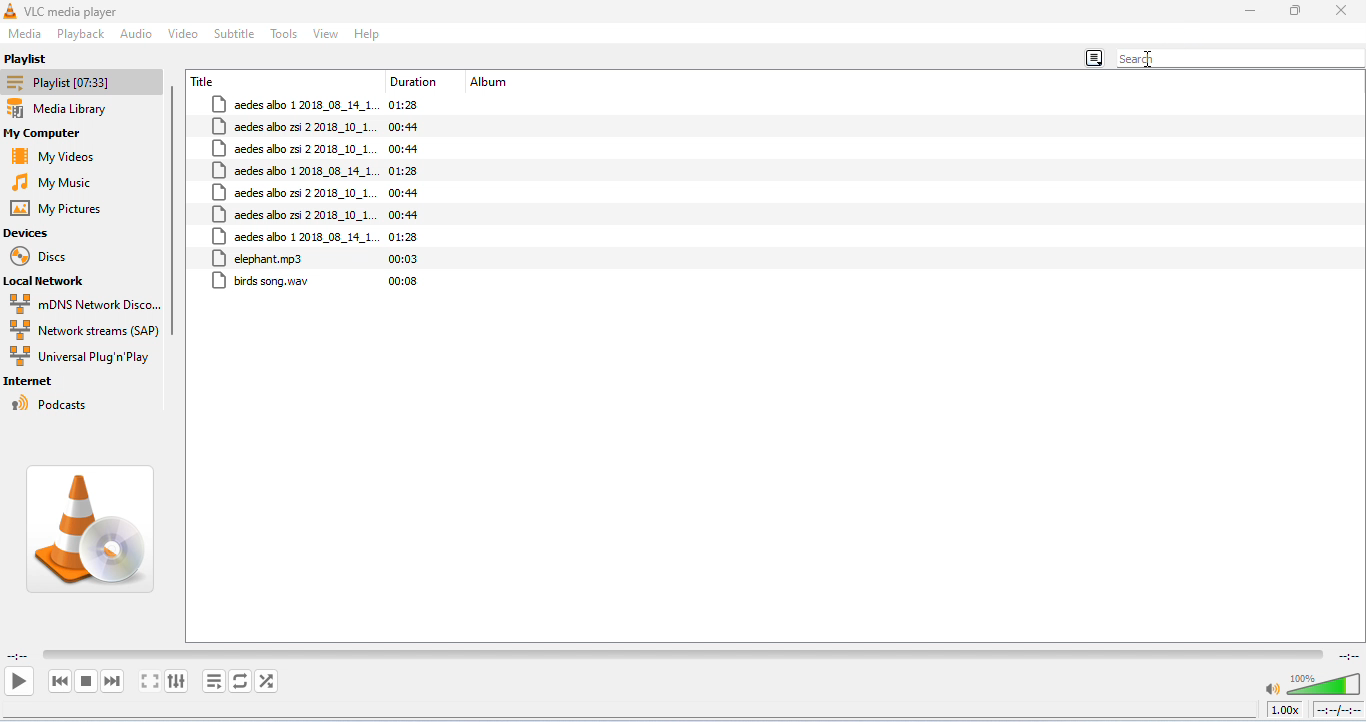 Image resolution: width=1366 pixels, height=722 pixels. What do you see at coordinates (33, 382) in the screenshot?
I see `internet` at bounding box center [33, 382].